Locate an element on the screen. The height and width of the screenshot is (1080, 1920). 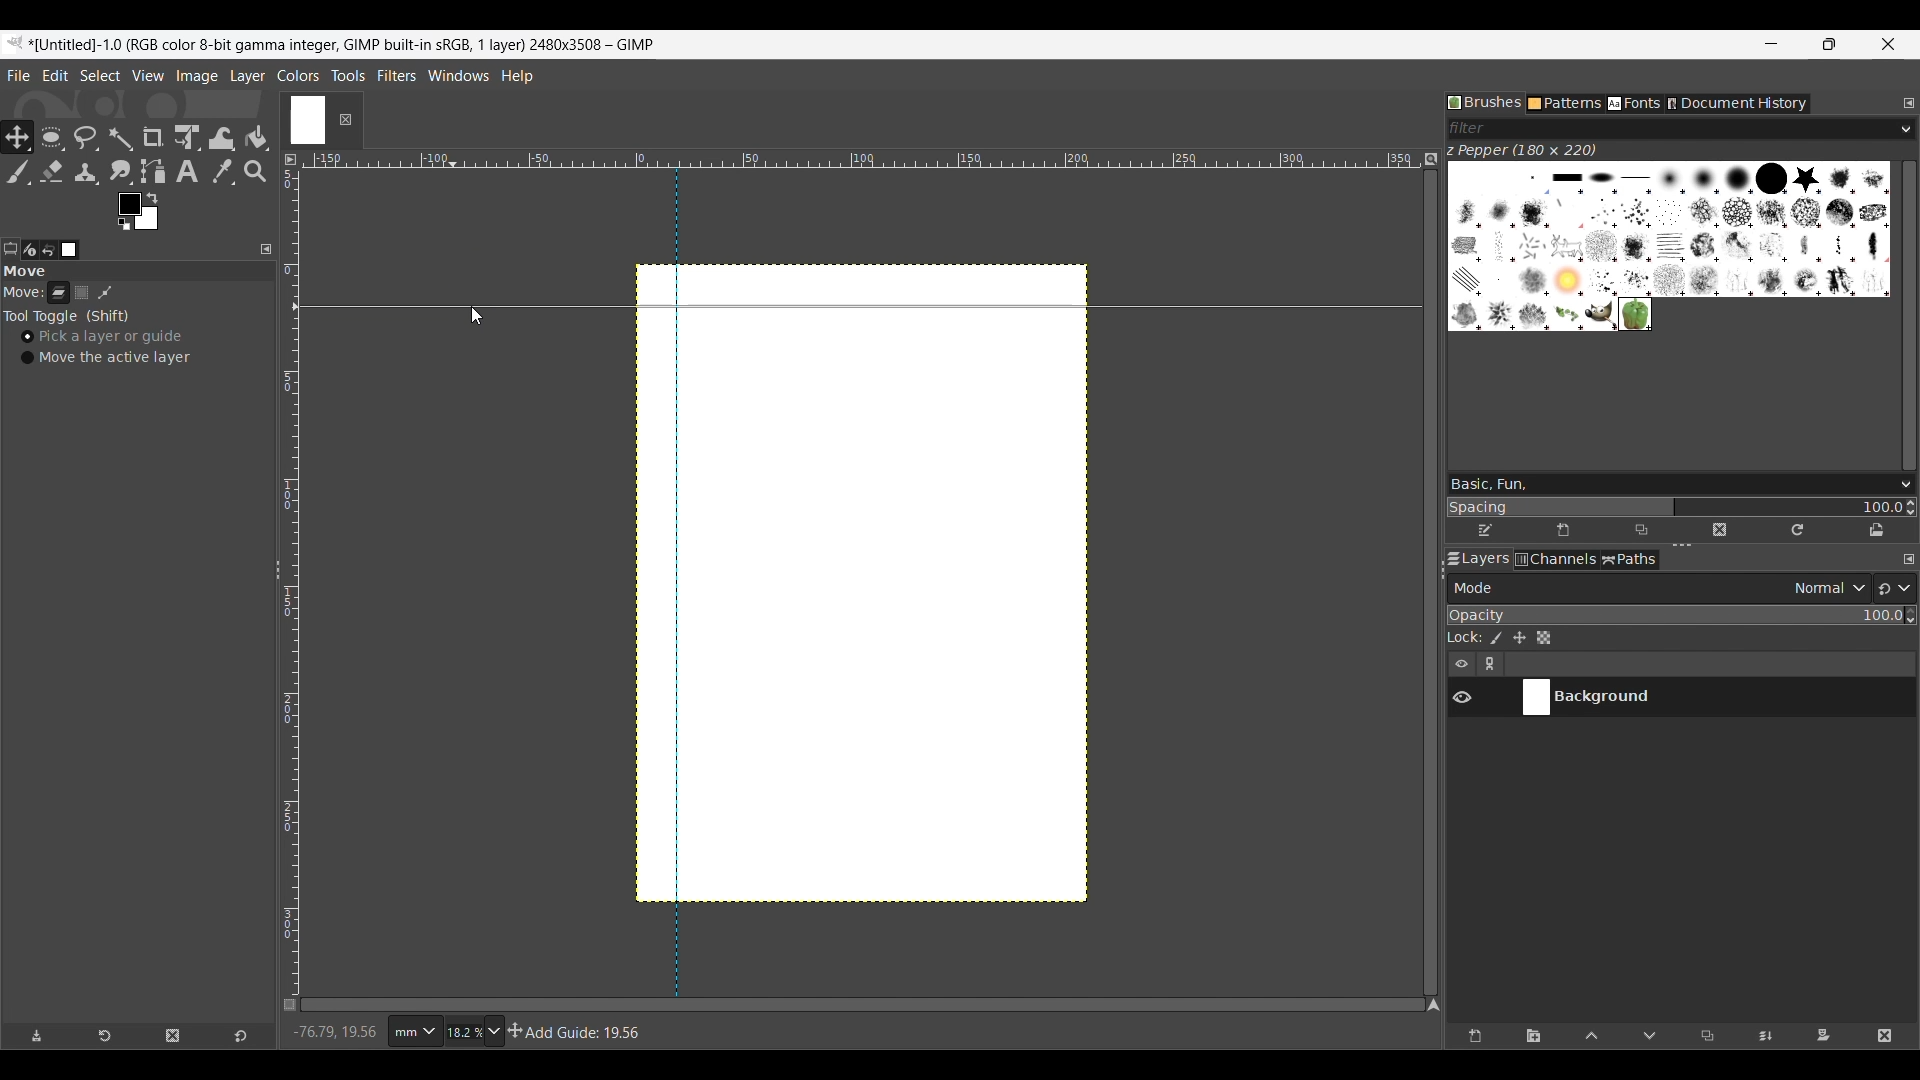
Brushes tab, current selection highlighted is located at coordinates (1485, 102).